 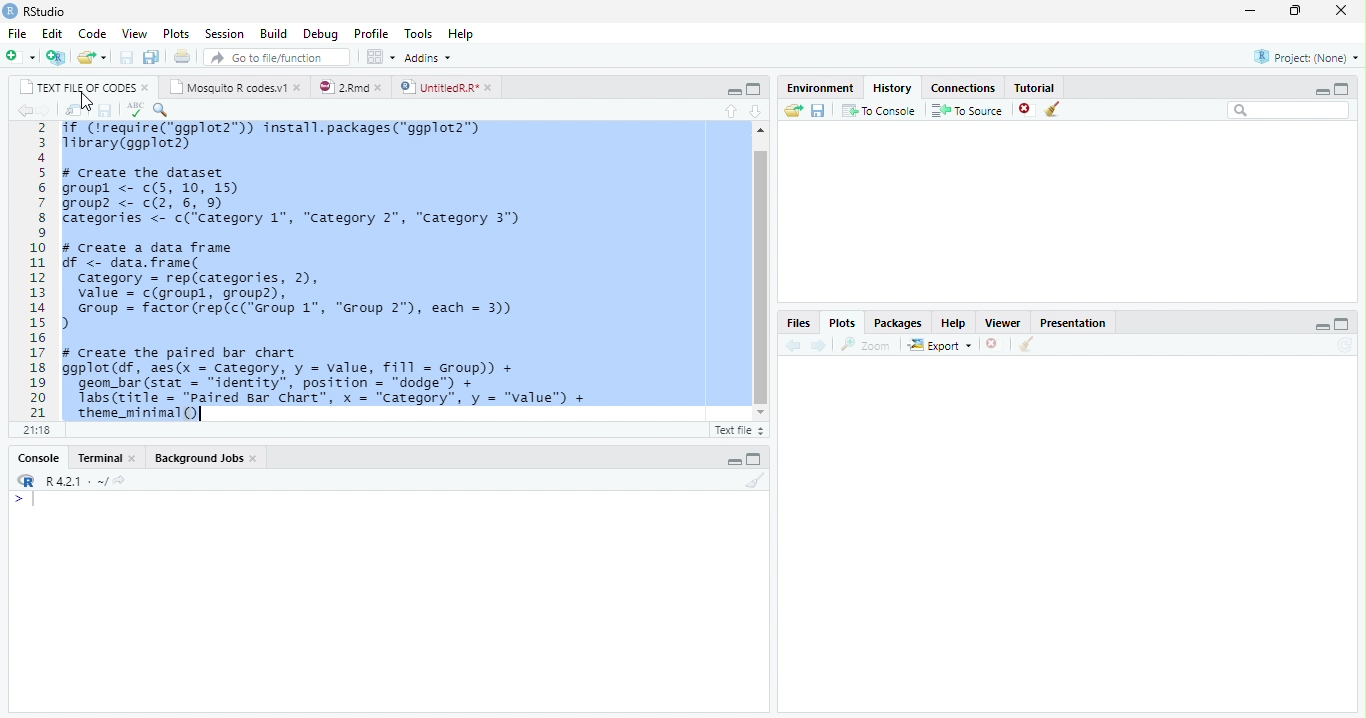 What do you see at coordinates (762, 413) in the screenshot?
I see `scroll down` at bounding box center [762, 413].